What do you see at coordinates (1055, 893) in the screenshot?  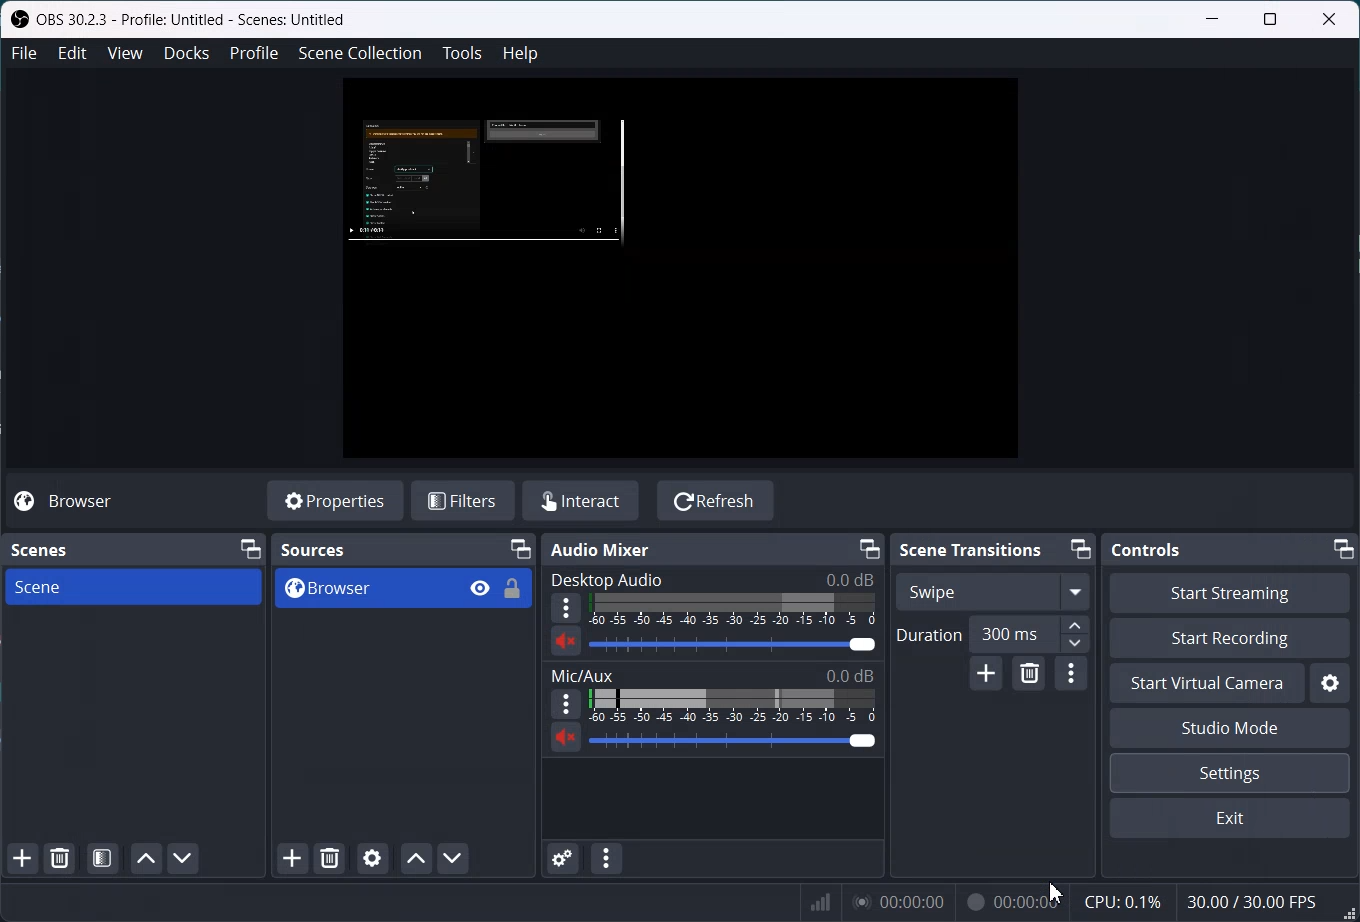 I see `Cursor` at bounding box center [1055, 893].